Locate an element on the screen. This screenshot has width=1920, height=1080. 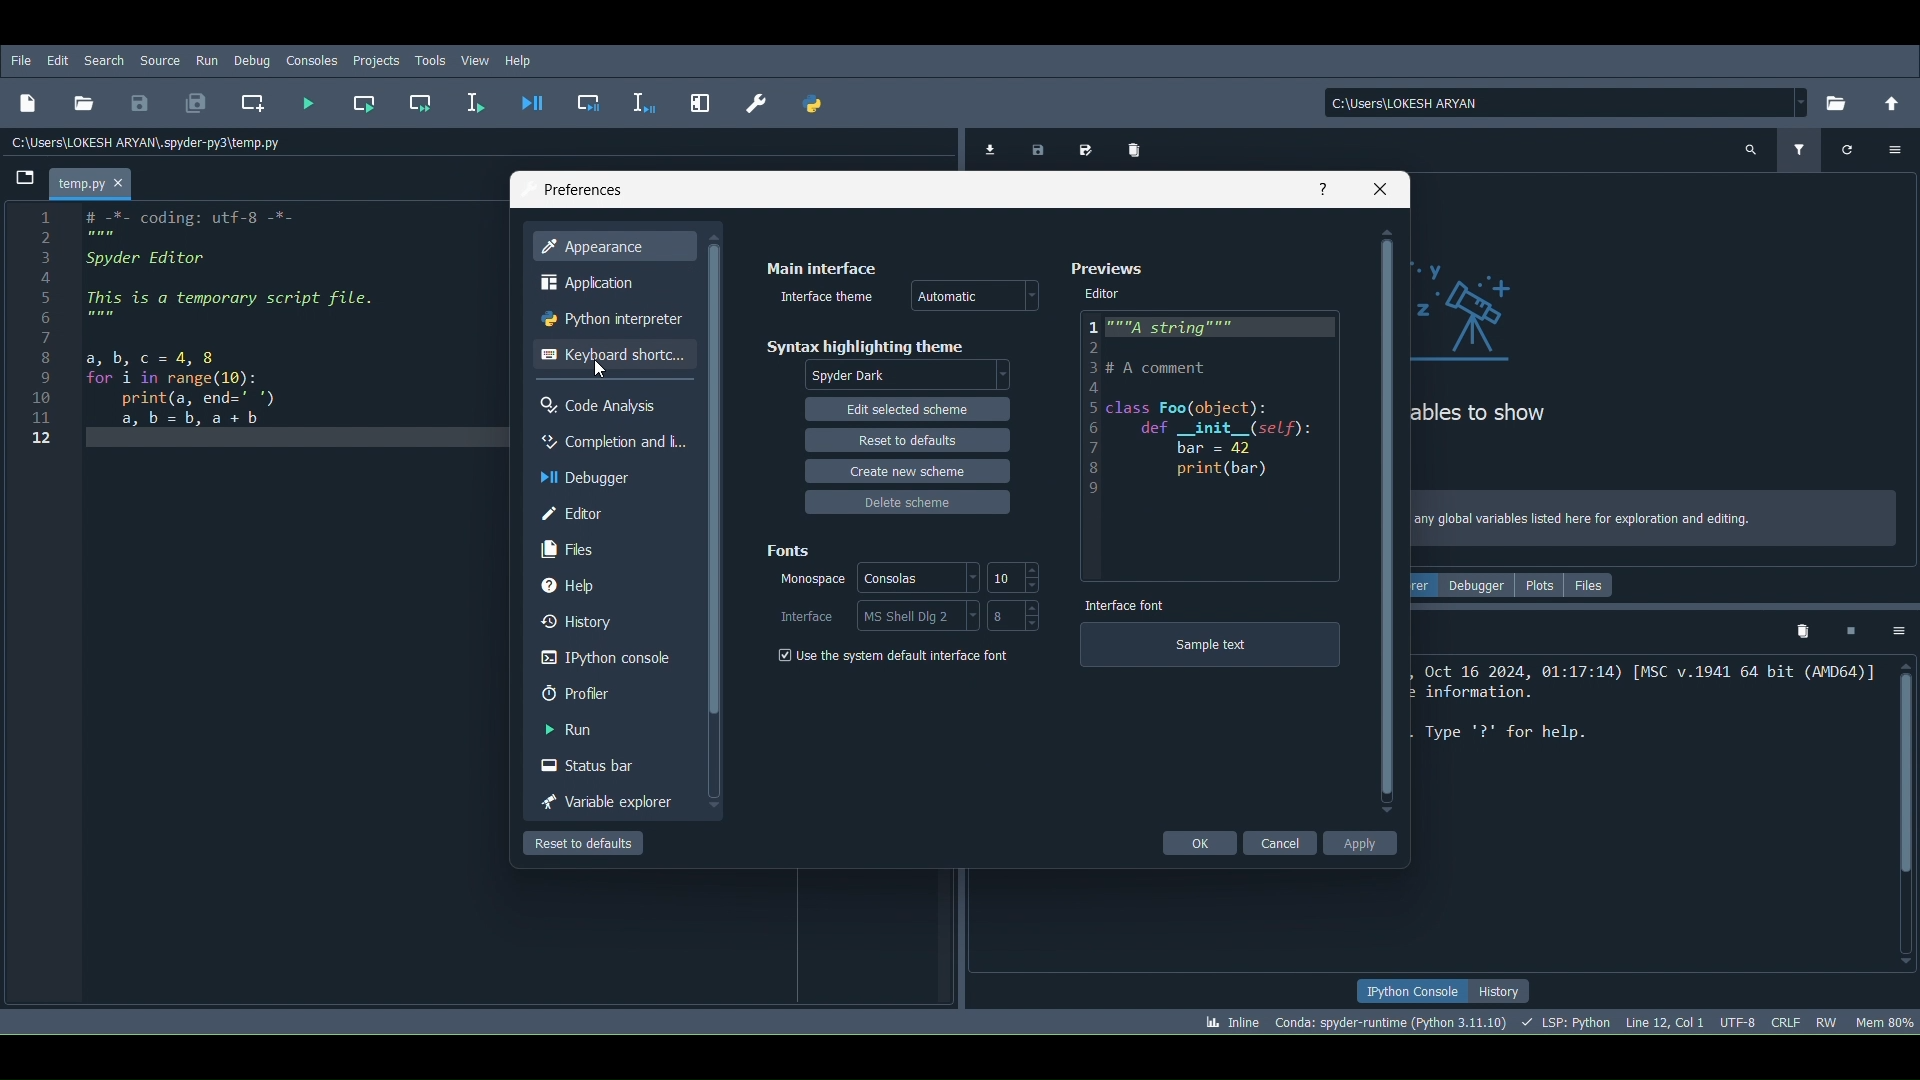
Save file (Ctrl + S) is located at coordinates (140, 103).